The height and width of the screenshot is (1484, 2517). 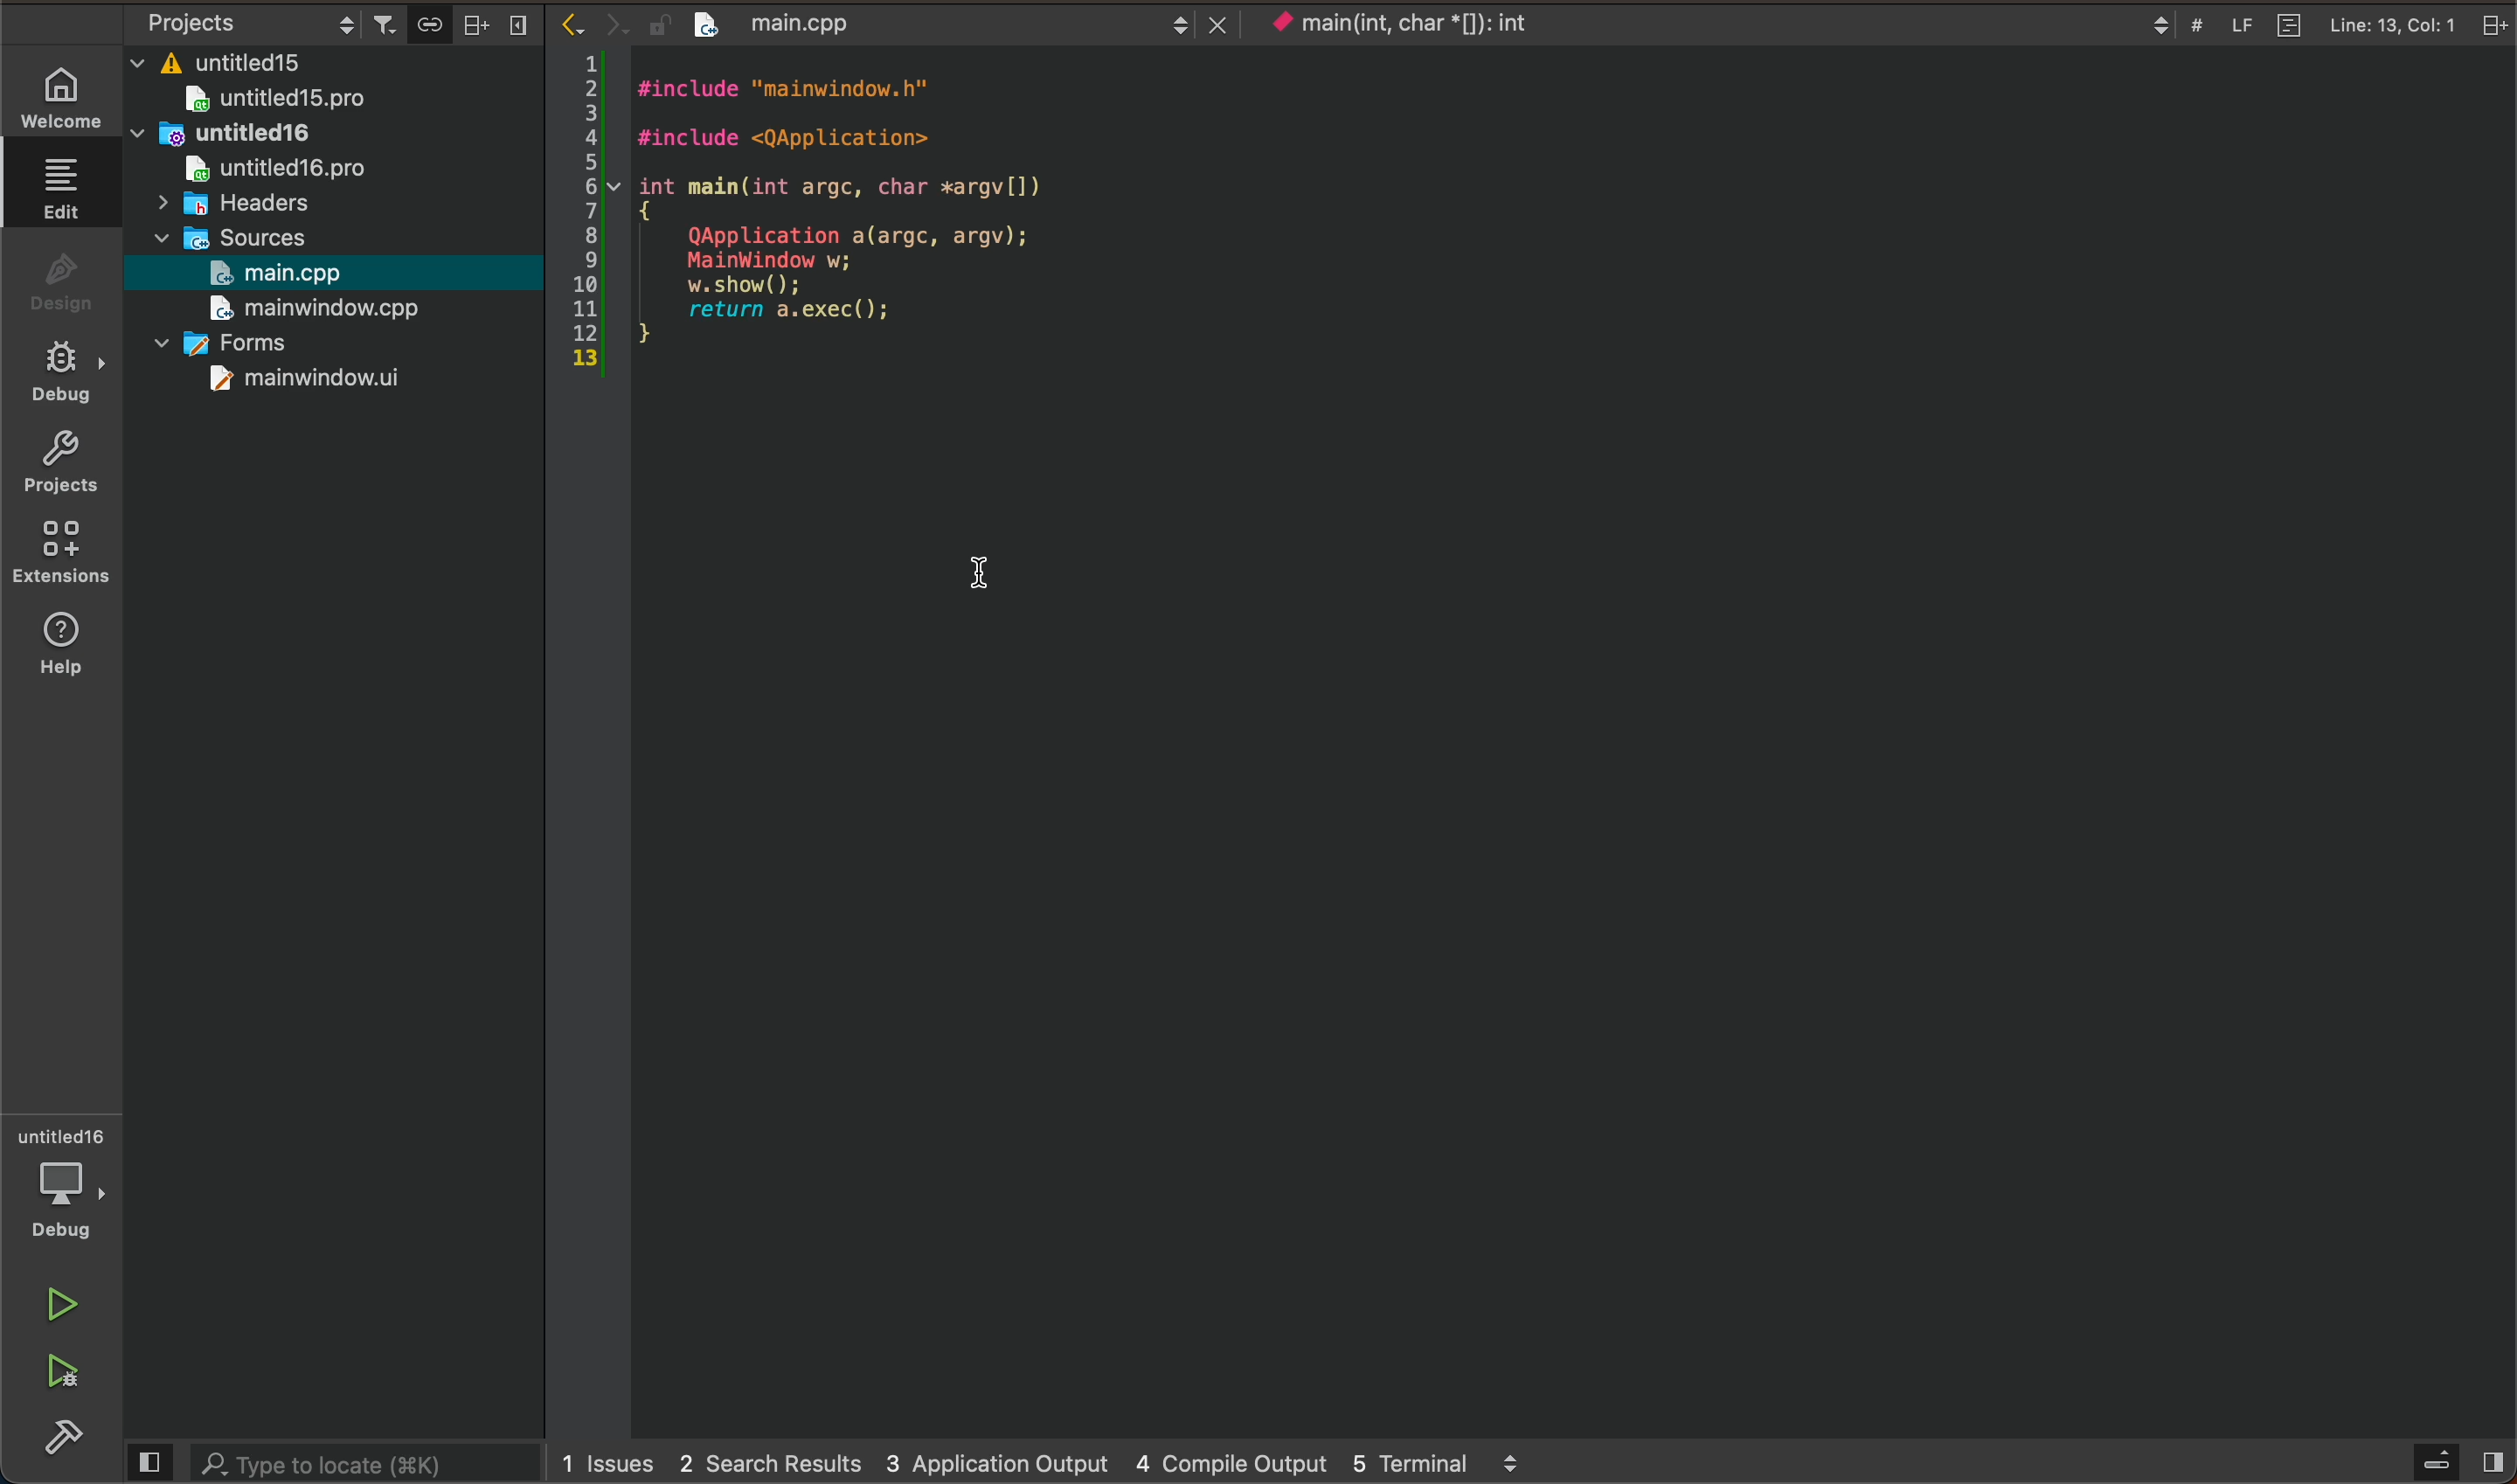 I want to click on extensions, so click(x=61, y=554).